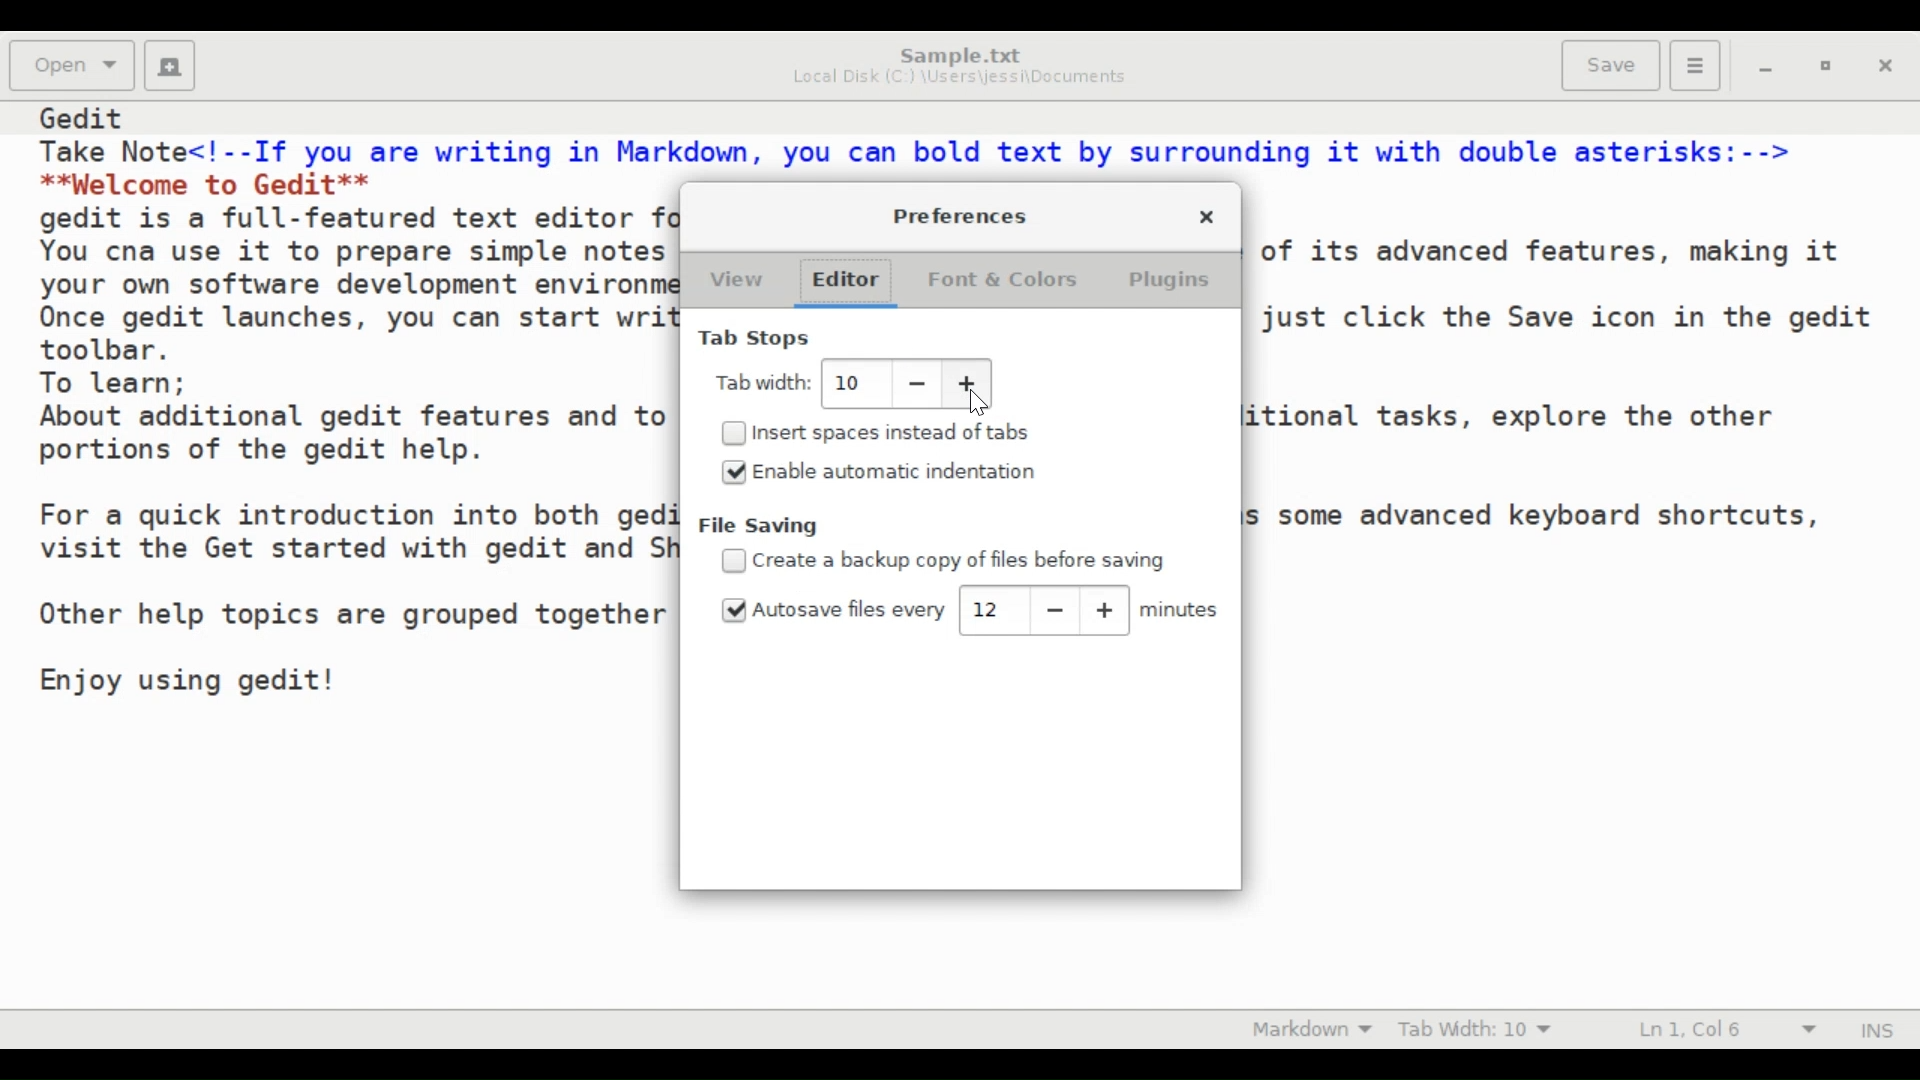 The width and height of the screenshot is (1920, 1080). What do you see at coordinates (1055, 609) in the screenshot?
I see `decrease` at bounding box center [1055, 609].